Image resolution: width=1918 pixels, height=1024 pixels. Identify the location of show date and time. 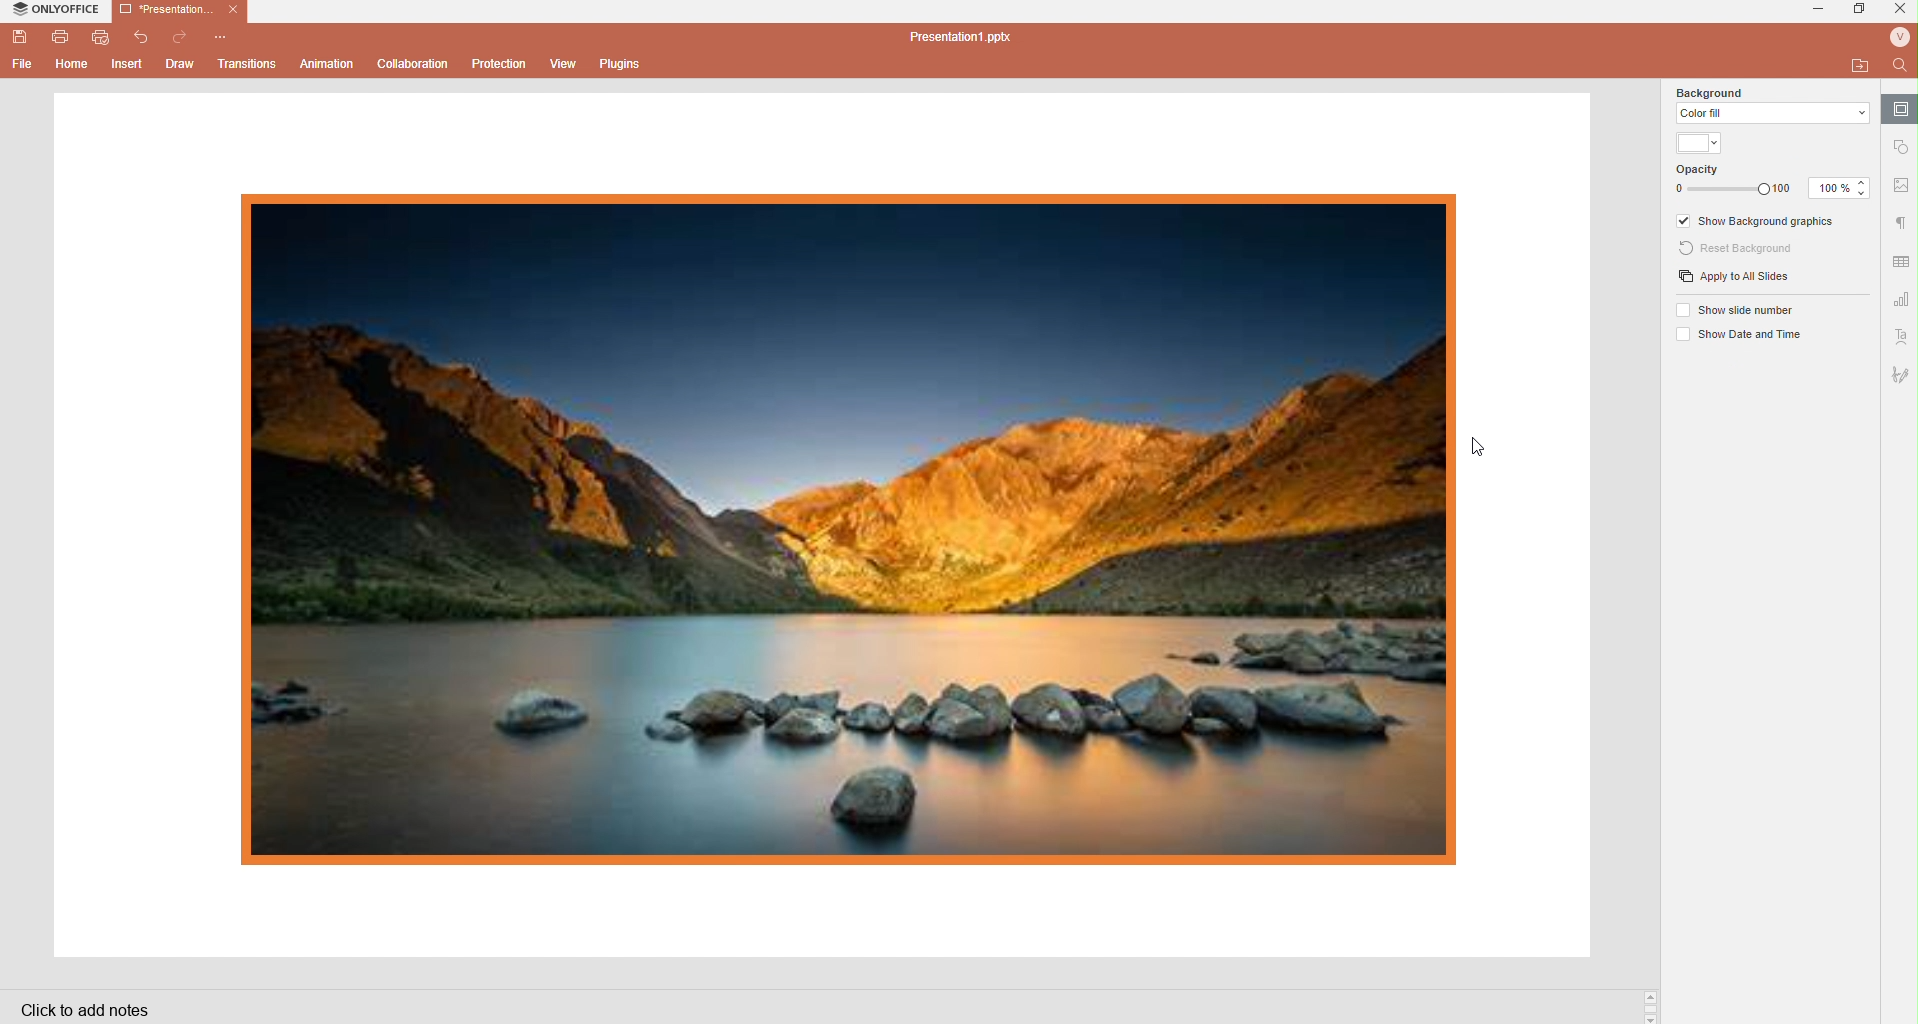
(1752, 335).